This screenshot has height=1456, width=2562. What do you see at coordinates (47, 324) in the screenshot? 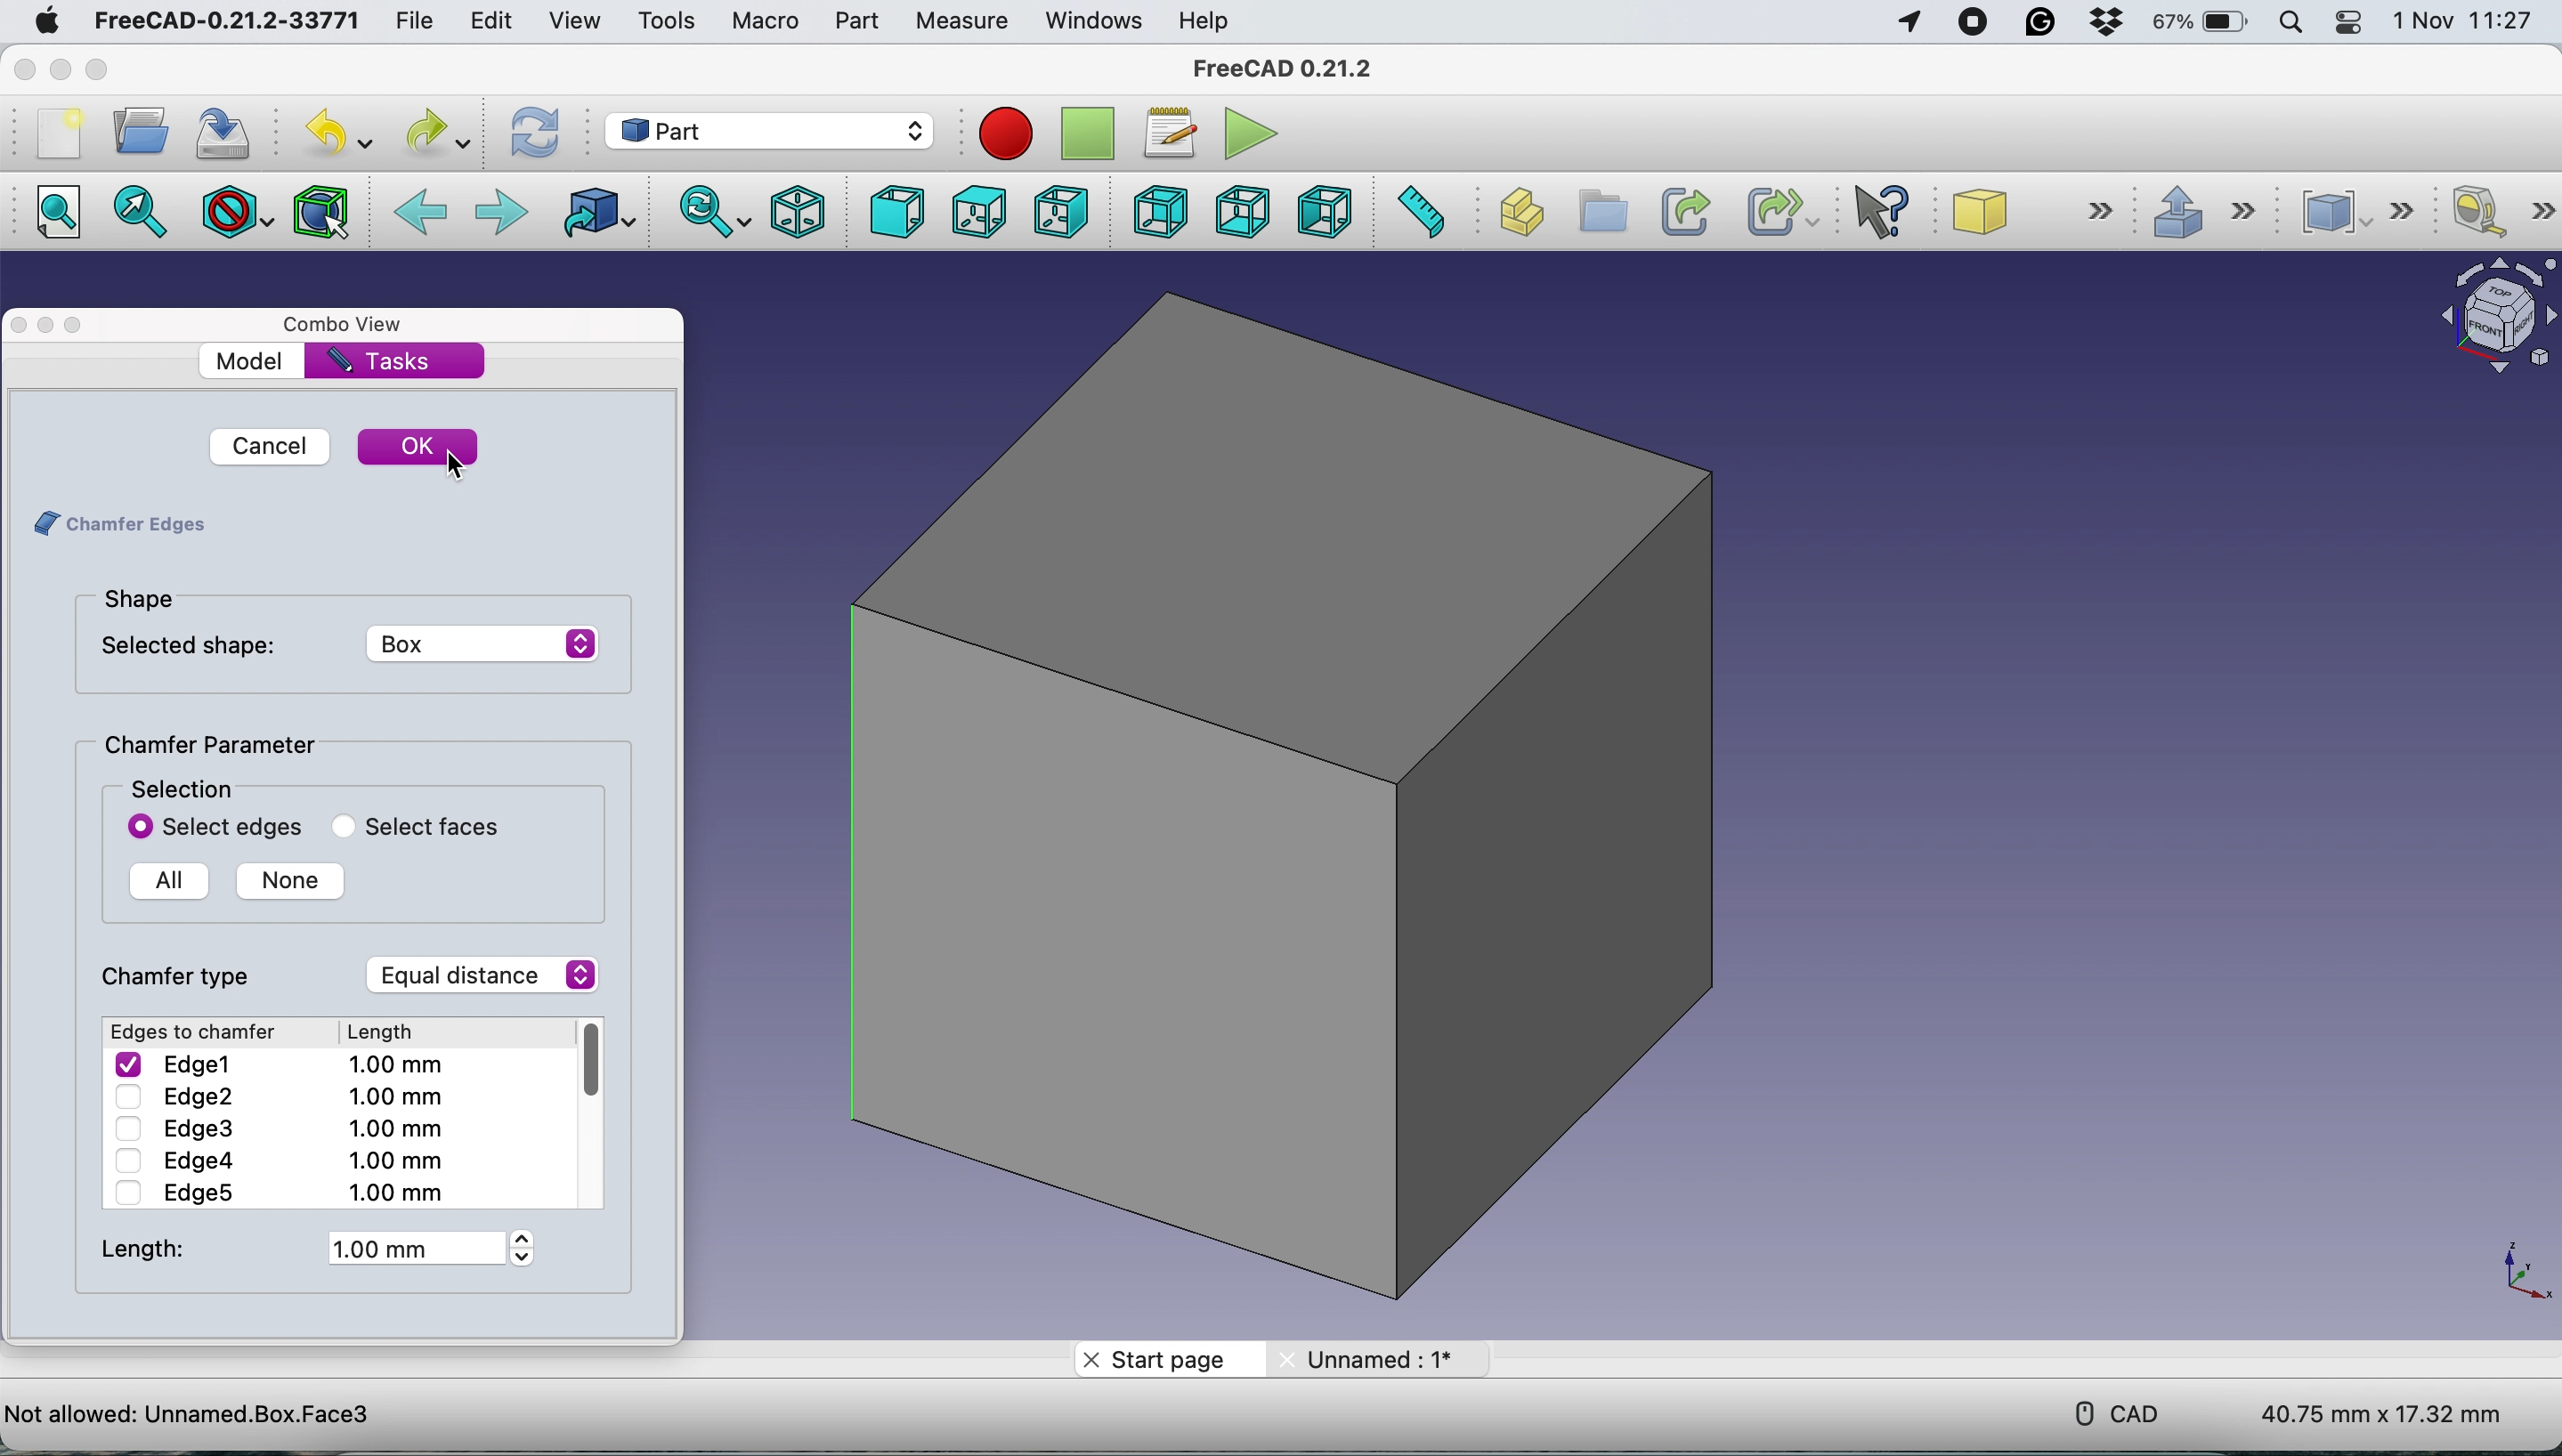
I see `minimise` at bounding box center [47, 324].